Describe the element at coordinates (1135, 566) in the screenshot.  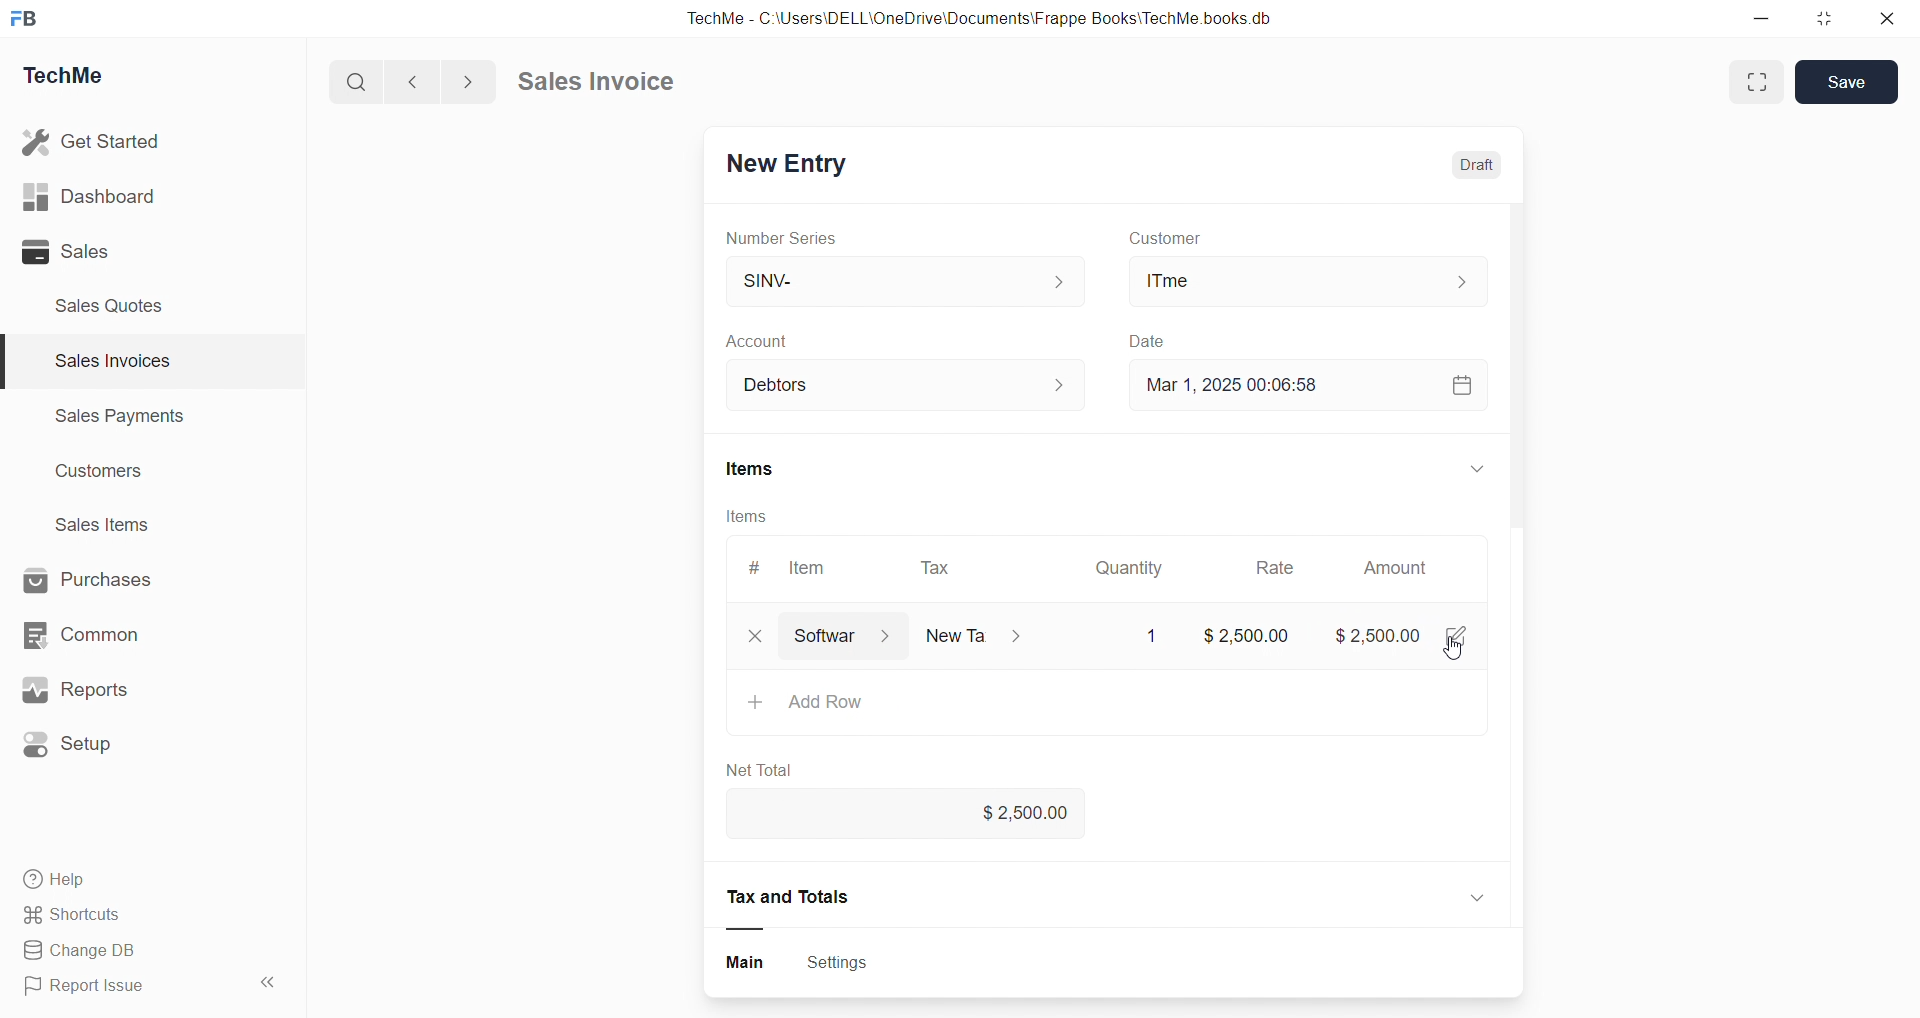
I see `Quantity` at that location.